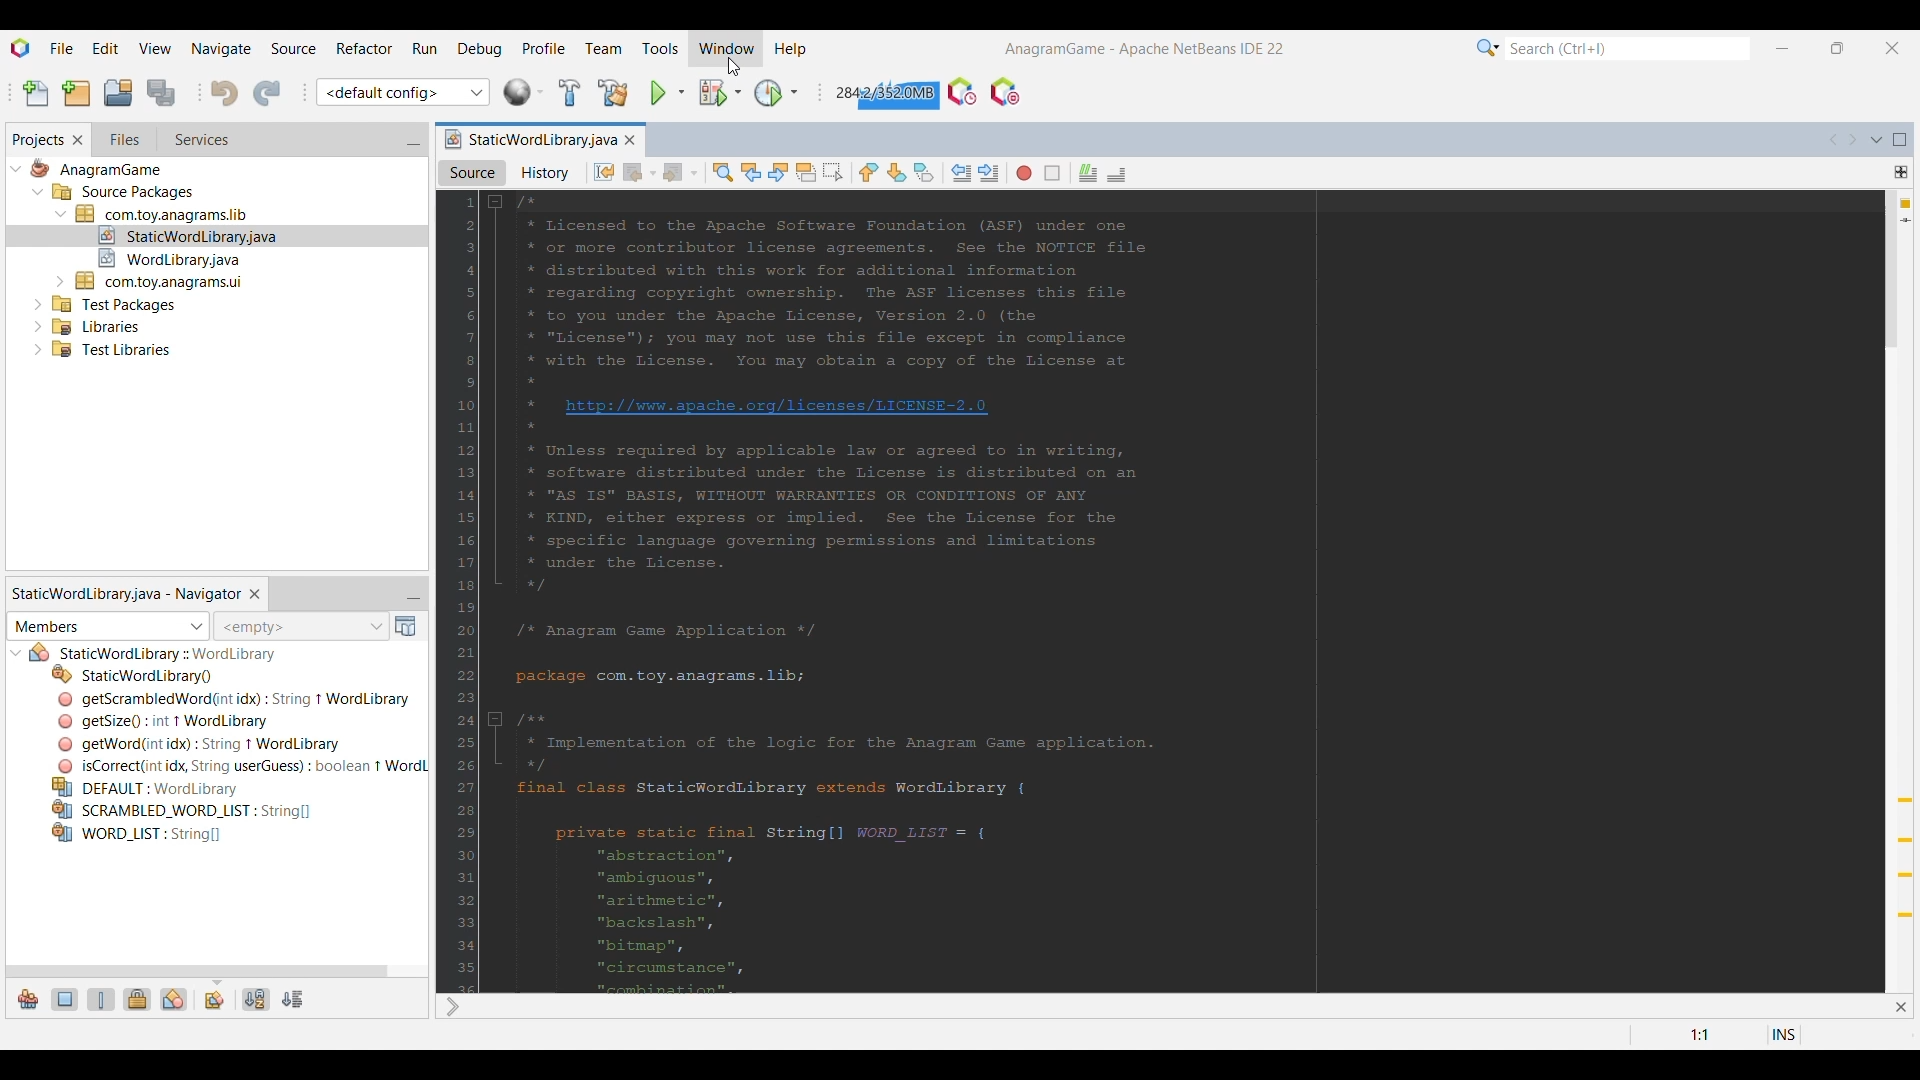 The height and width of the screenshot is (1080, 1920). What do you see at coordinates (908, 517) in the screenshot?
I see `` at bounding box center [908, 517].